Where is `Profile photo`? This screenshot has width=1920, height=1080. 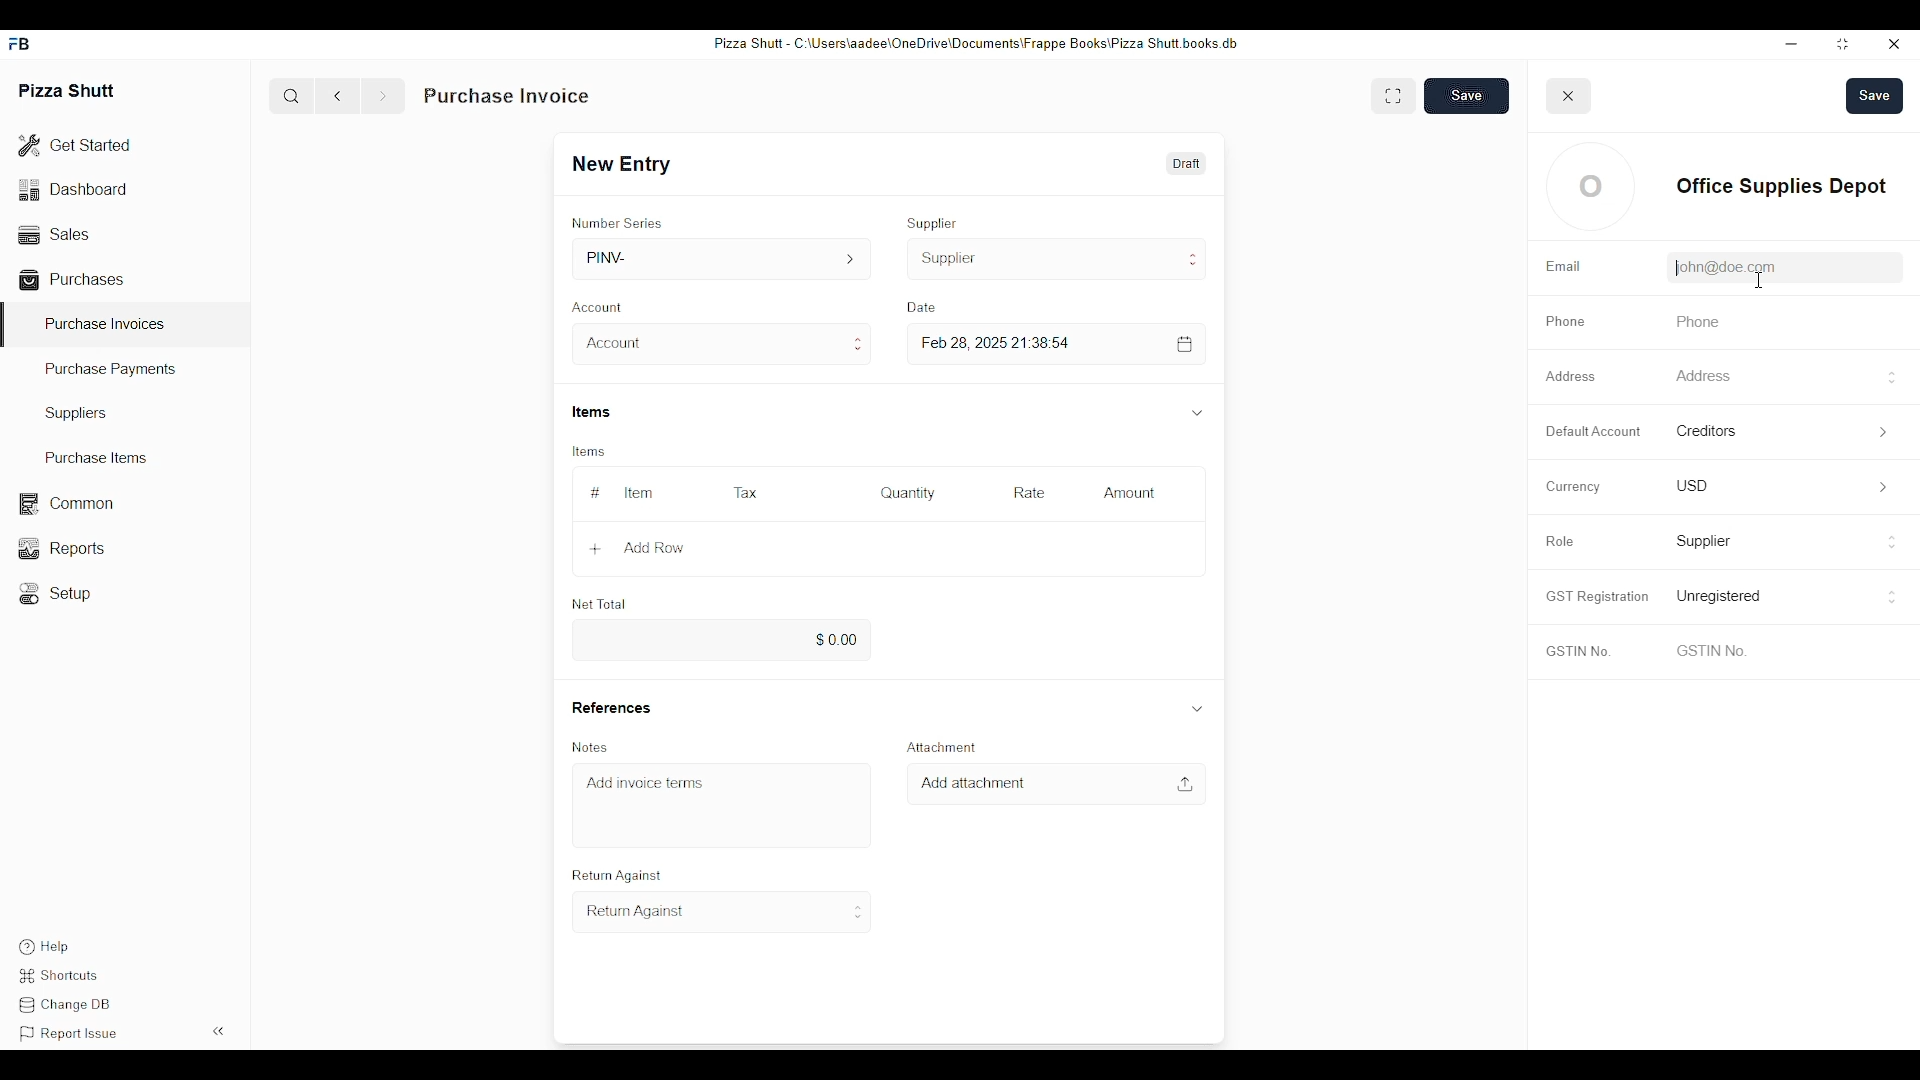 Profile photo is located at coordinates (1591, 186).